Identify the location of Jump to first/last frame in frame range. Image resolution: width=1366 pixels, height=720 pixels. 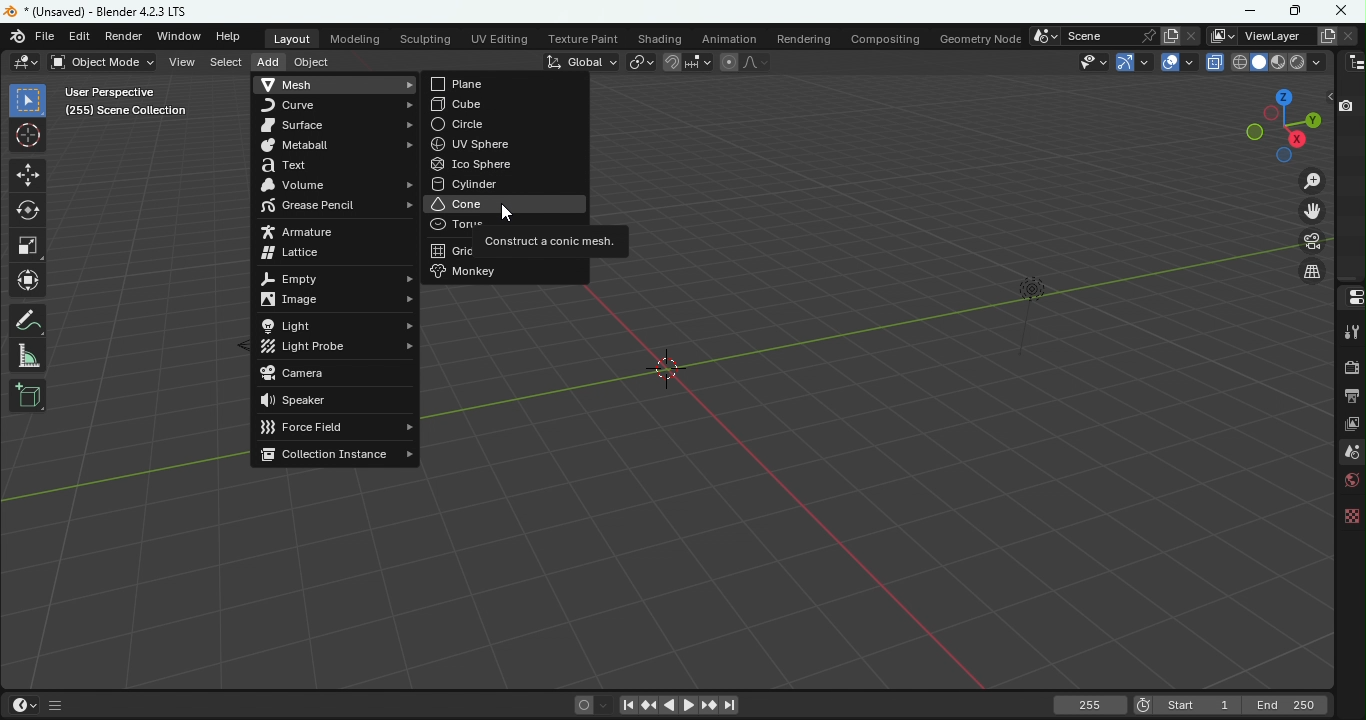
(626, 707).